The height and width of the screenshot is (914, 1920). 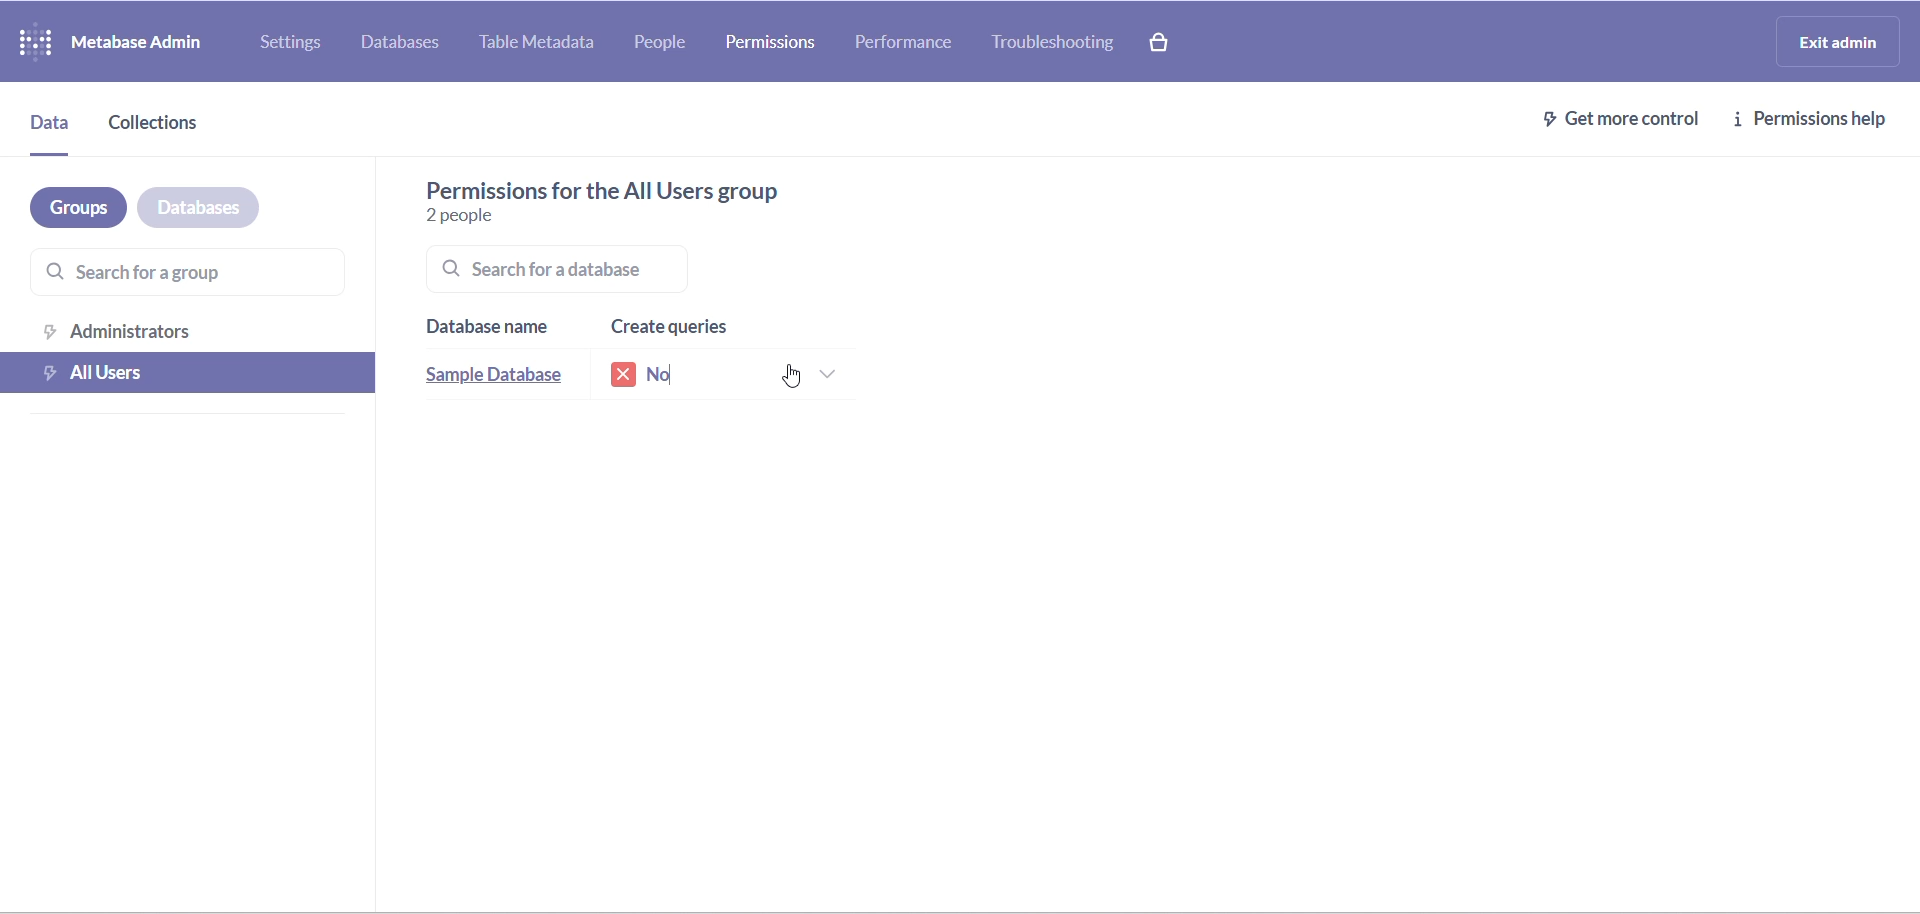 I want to click on table metadata, so click(x=545, y=44).